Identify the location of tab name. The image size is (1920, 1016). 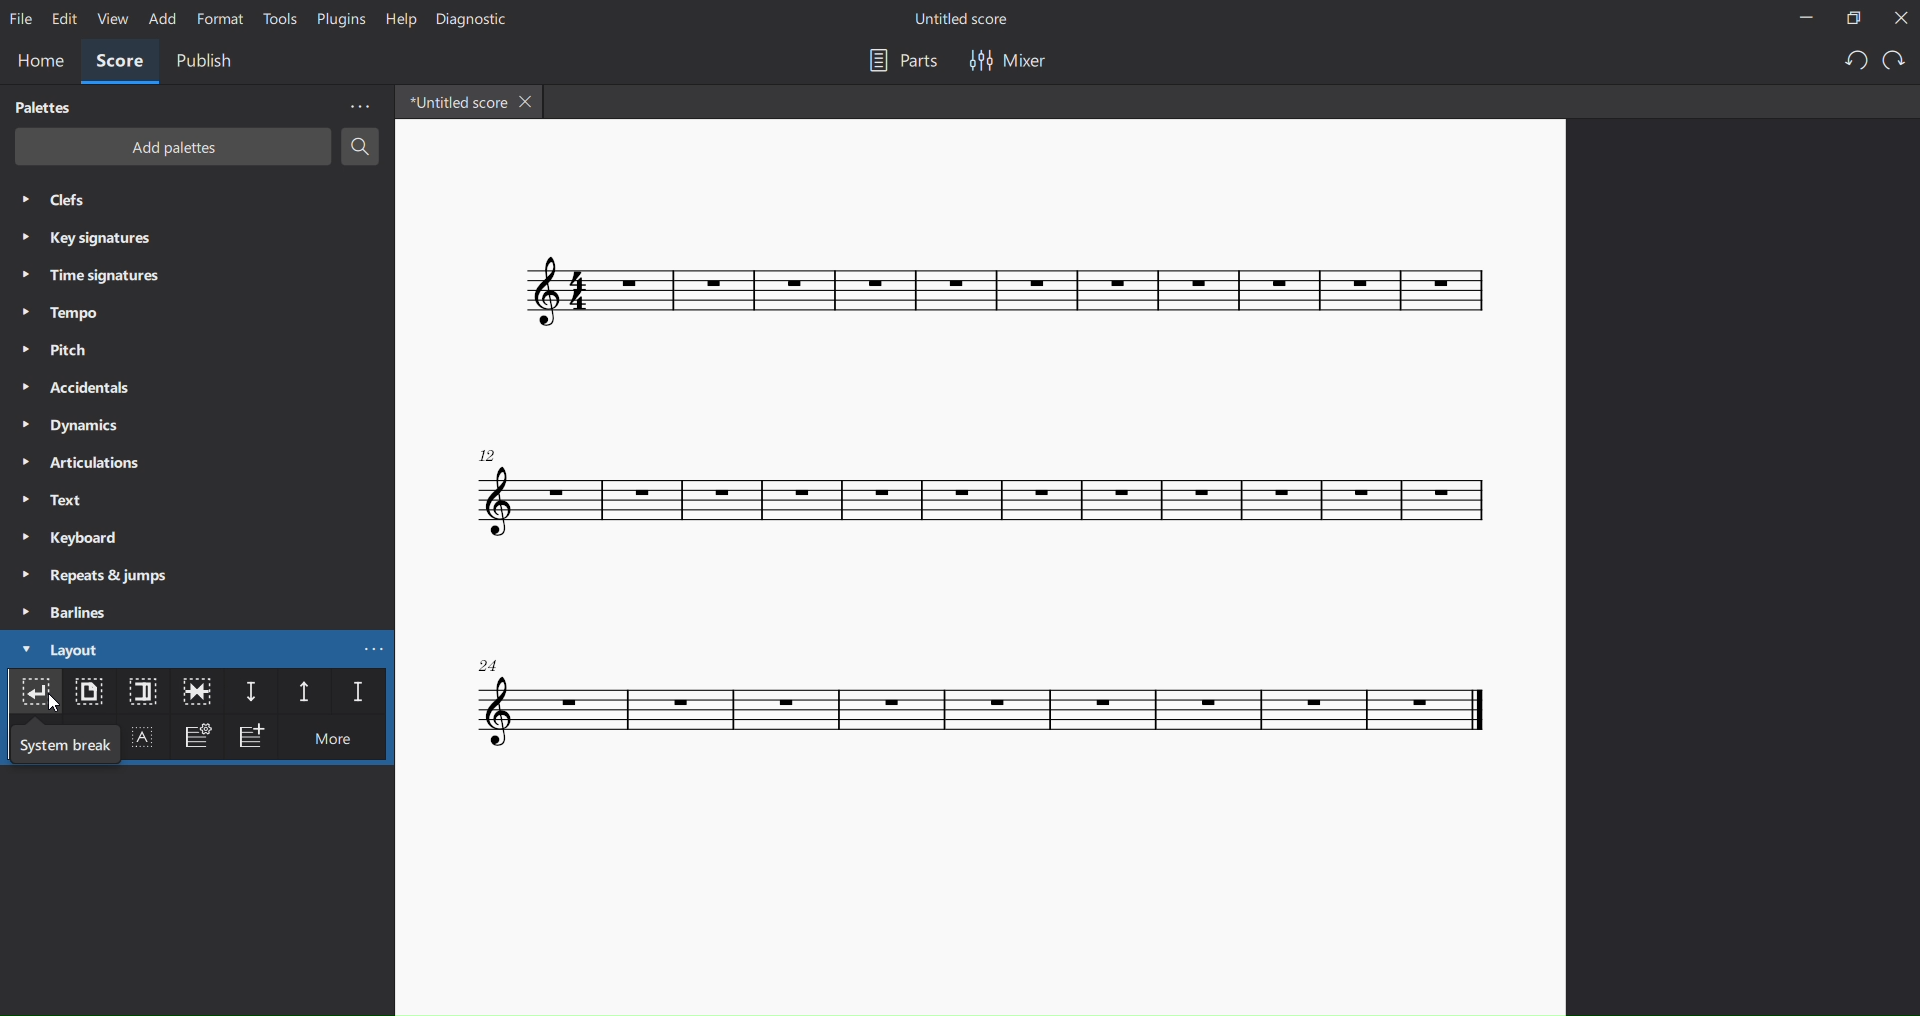
(453, 102).